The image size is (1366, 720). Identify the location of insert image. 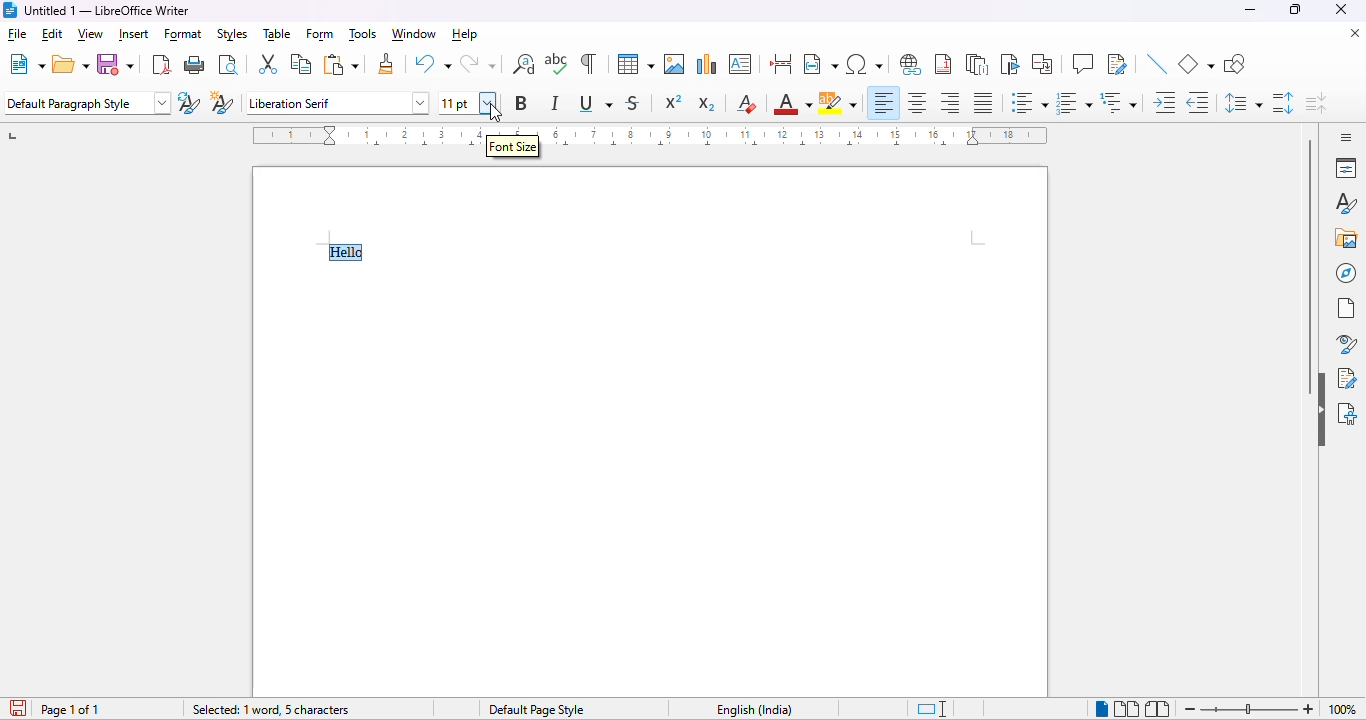
(674, 64).